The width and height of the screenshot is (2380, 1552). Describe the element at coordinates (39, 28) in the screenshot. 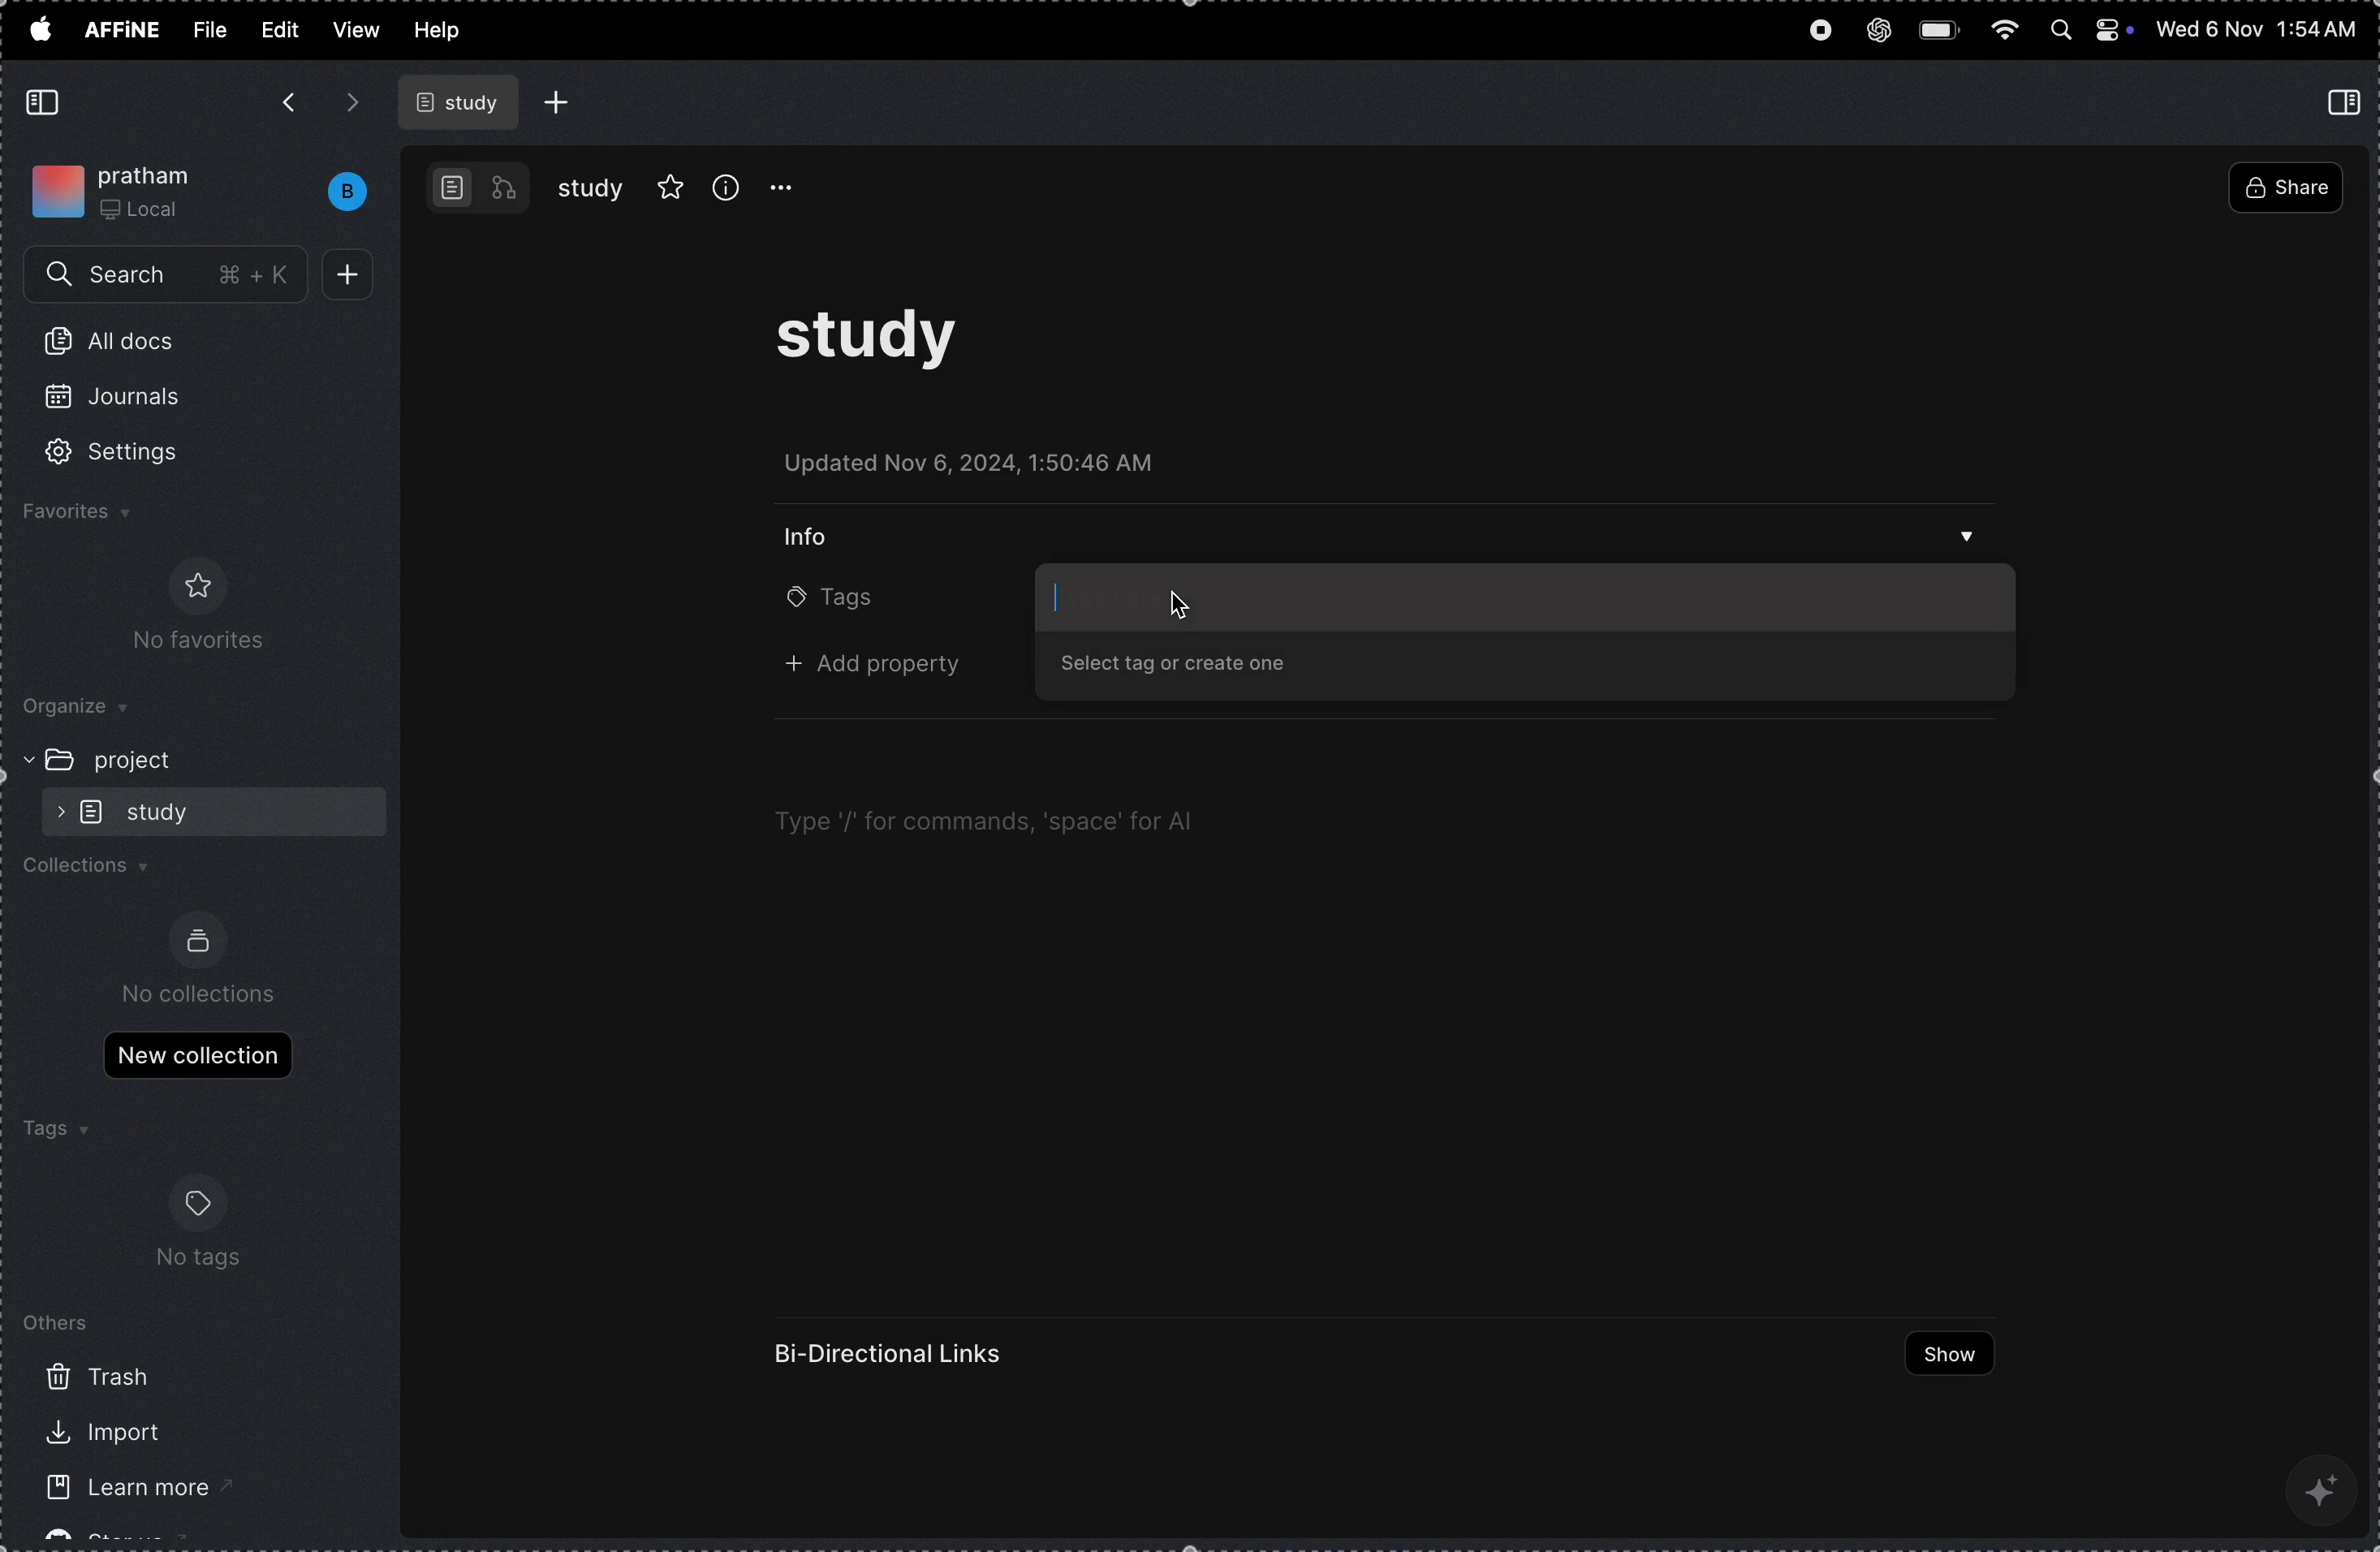

I see `apple menu` at that location.